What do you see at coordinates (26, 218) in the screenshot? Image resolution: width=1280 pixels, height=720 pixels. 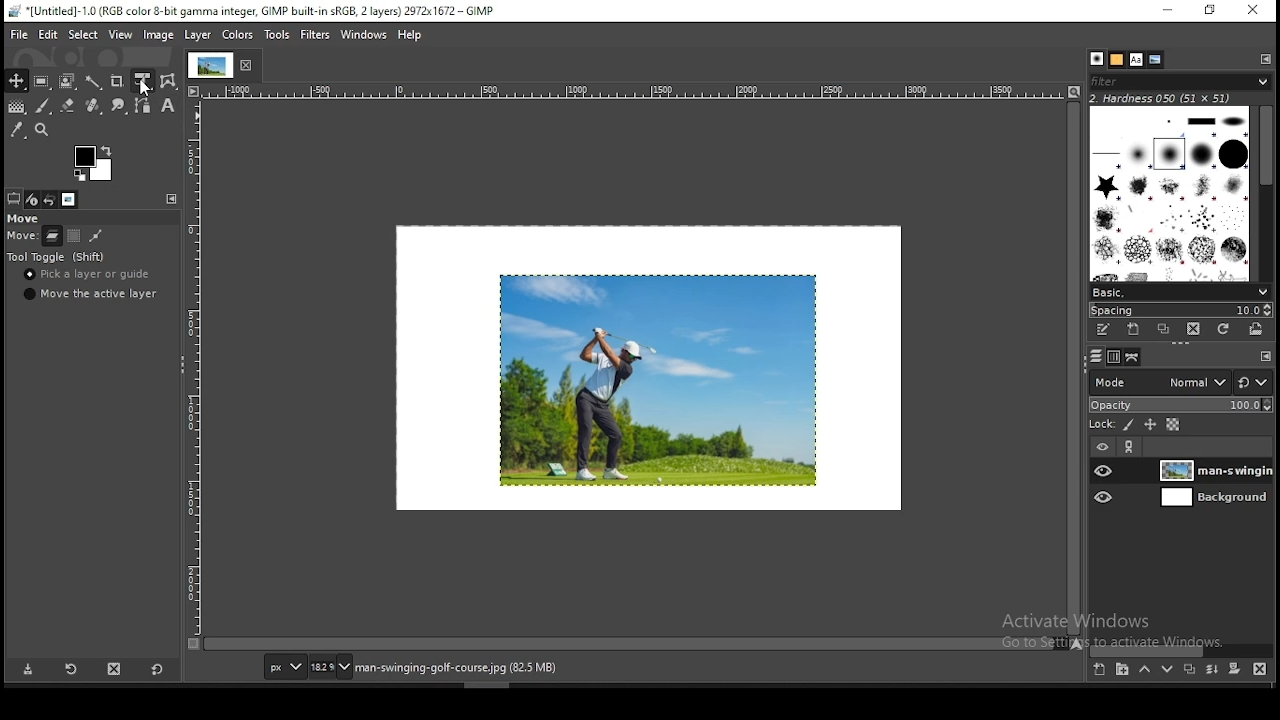 I see `move` at bounding box center [26, 218].